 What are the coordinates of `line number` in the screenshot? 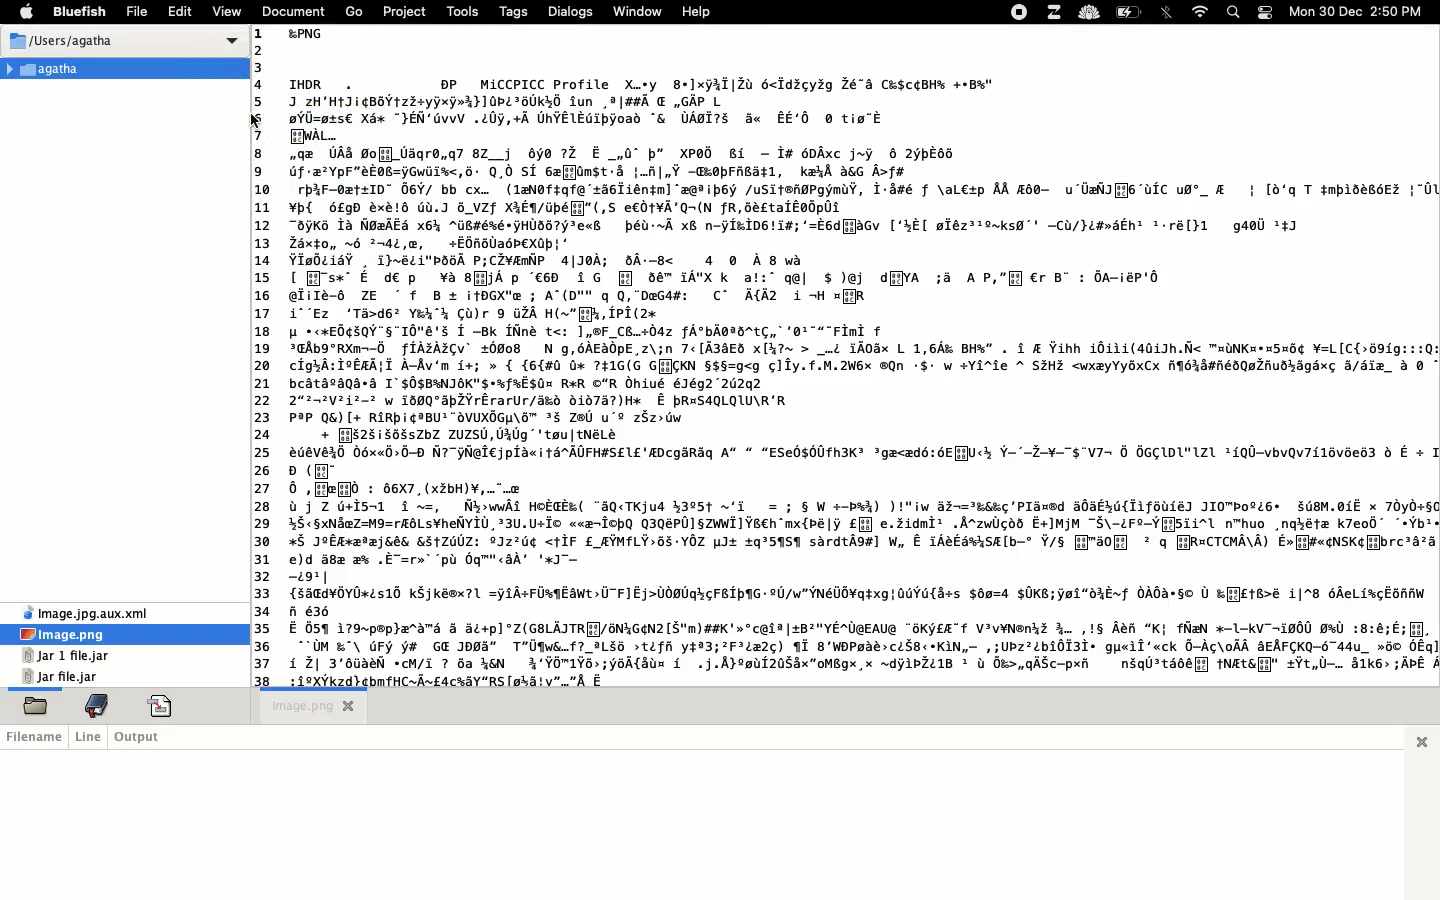 It's located at (263, 353).